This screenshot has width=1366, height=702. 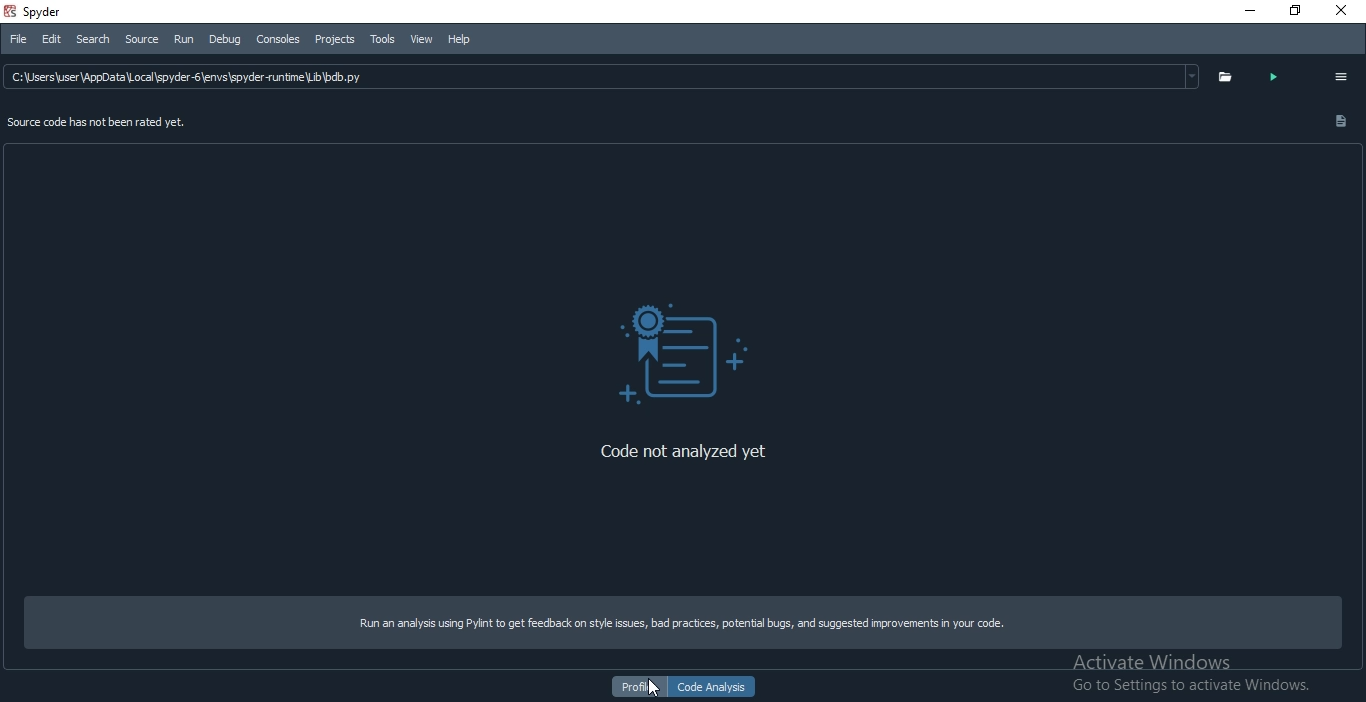 What do you see at coordinates (714, 688) in the screenshot?
I see `code analysis` at bounding box center [714, 688].